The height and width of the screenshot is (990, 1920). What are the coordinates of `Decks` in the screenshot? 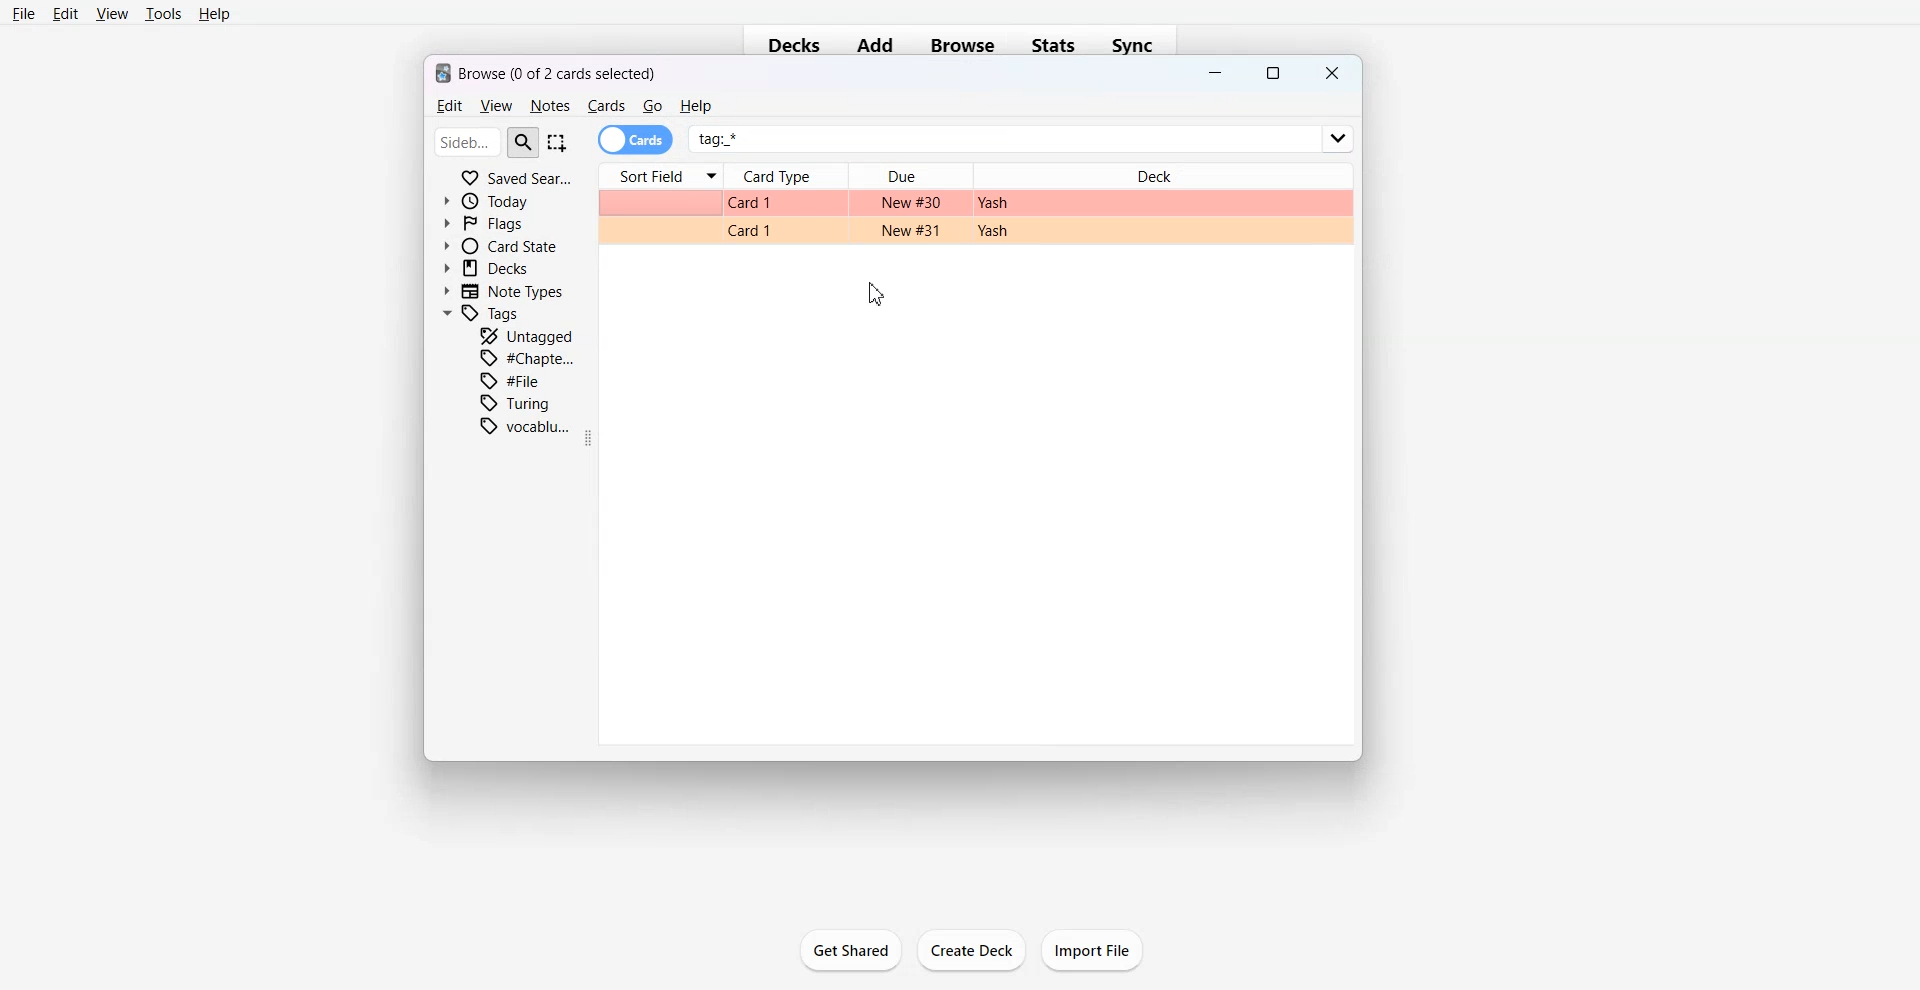 It's located at (788, 47).